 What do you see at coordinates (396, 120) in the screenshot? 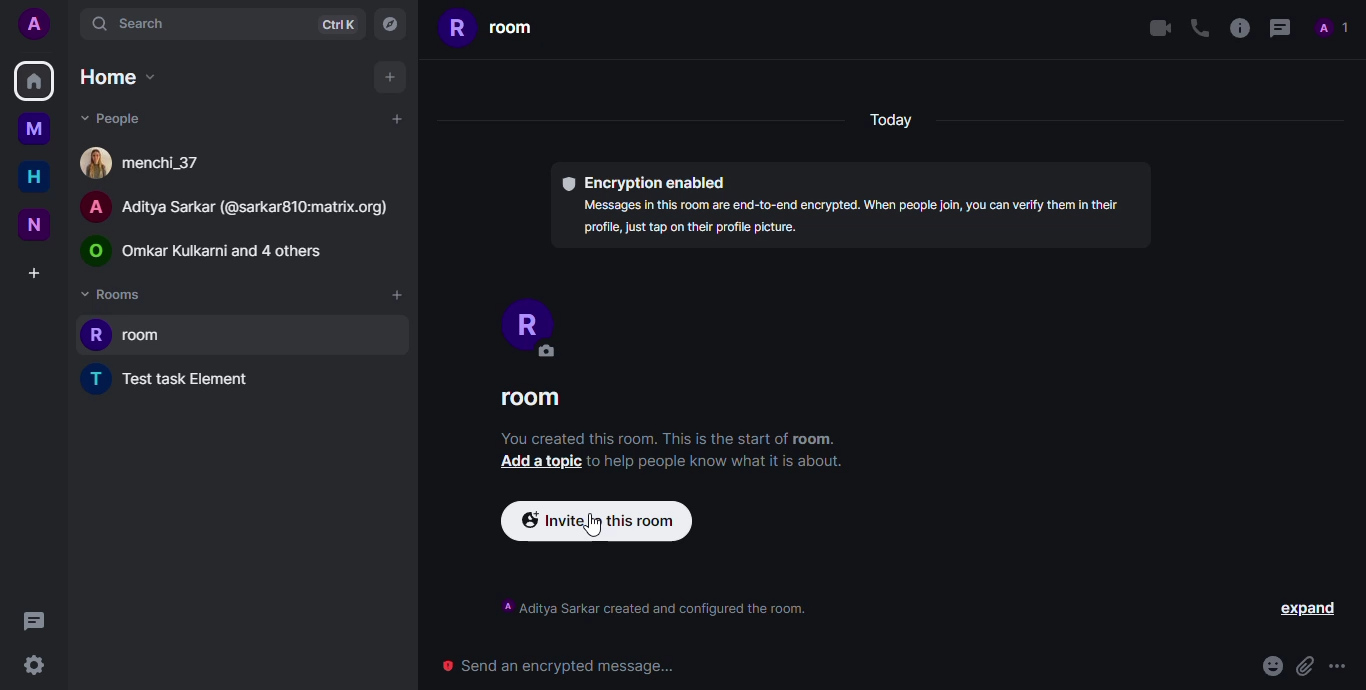
I see `add` at bounding box center [396, 120].